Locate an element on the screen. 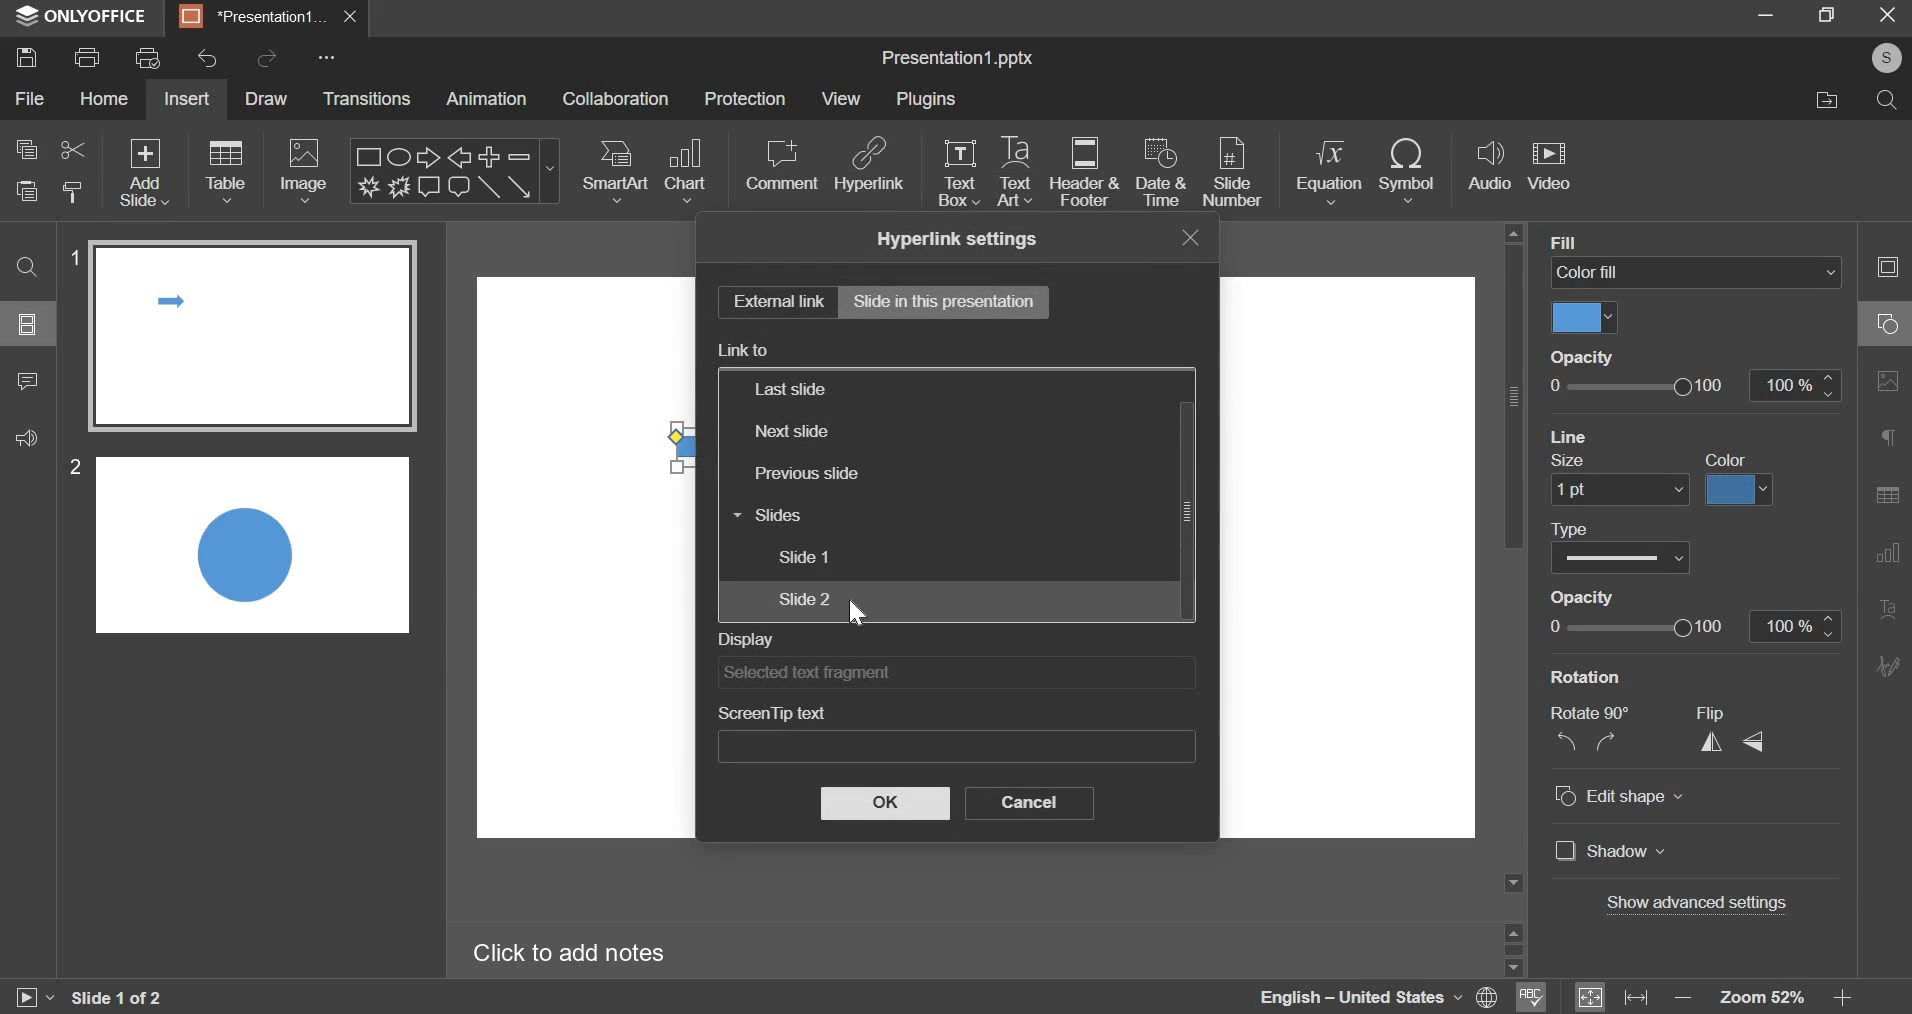 This screenshot has width=1912, height=1014. undo is located at coordinates (213, 56).